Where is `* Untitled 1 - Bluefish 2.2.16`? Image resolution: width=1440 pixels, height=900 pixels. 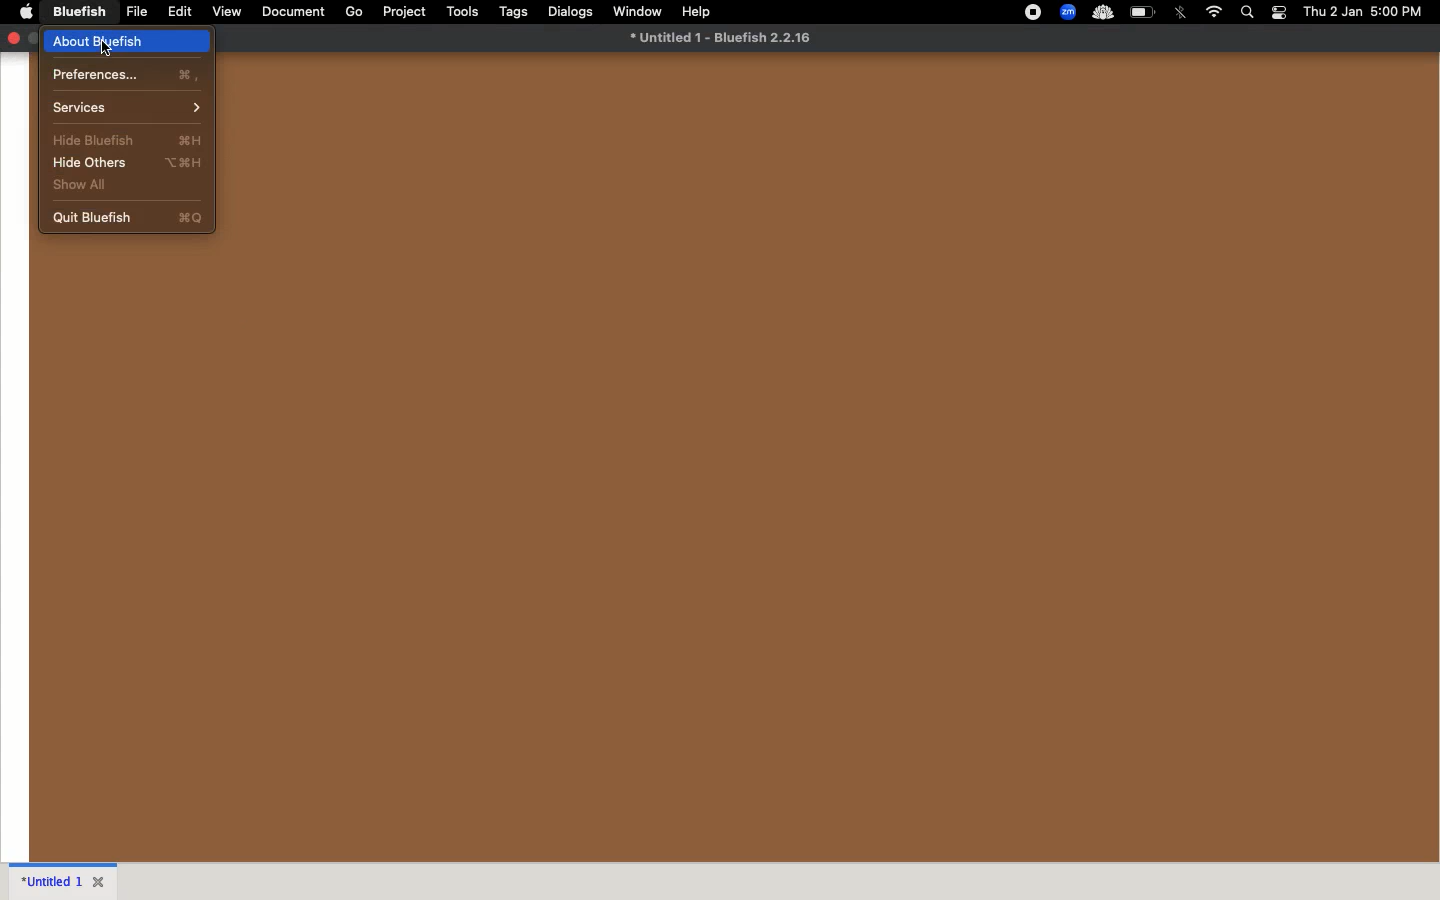 * Untitled 1 - Bluefish 2.2.16 is located at coordinates (717, 39).